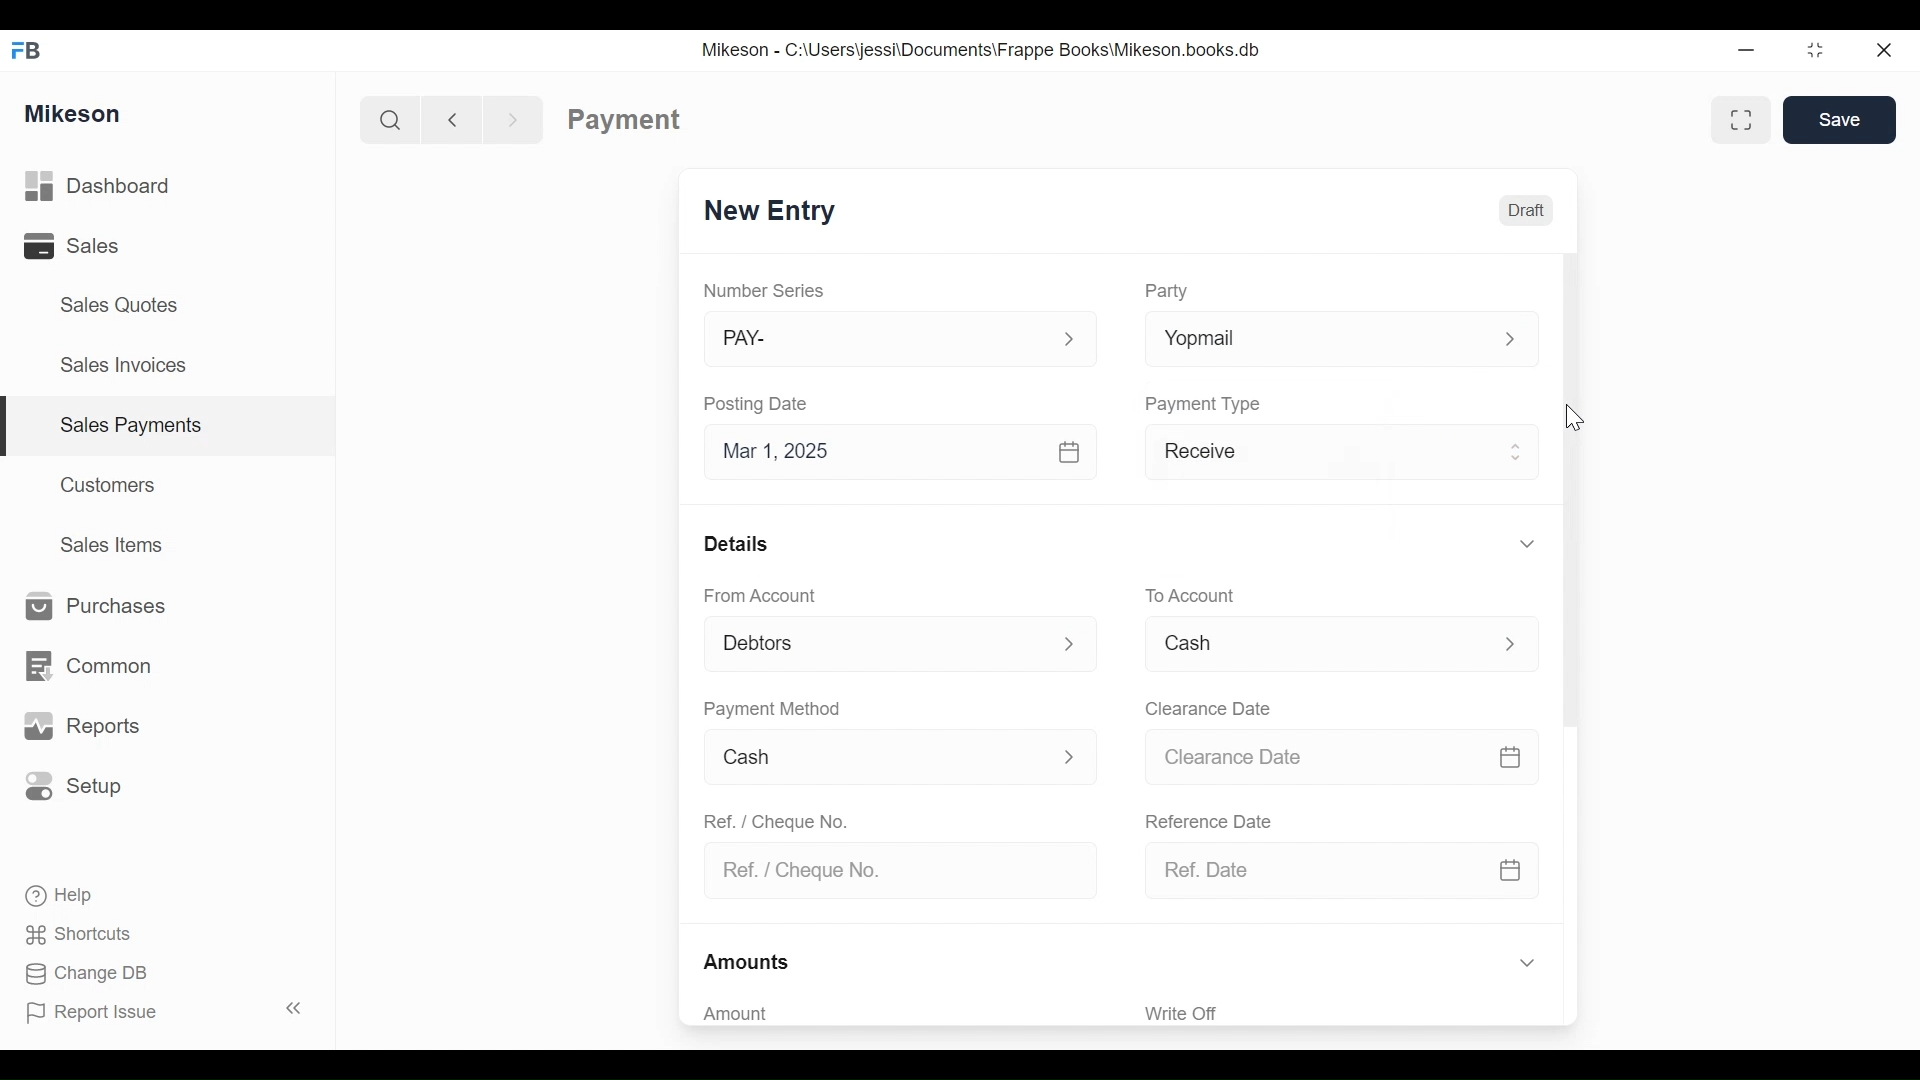 The image size is (1920, 1080). Describe the element at coordinates (983, 50) in the screenshot. I see `Mikeson - C:\Users\jessi\Documents\Frappe Books\Mikeson.books.db` at that location.